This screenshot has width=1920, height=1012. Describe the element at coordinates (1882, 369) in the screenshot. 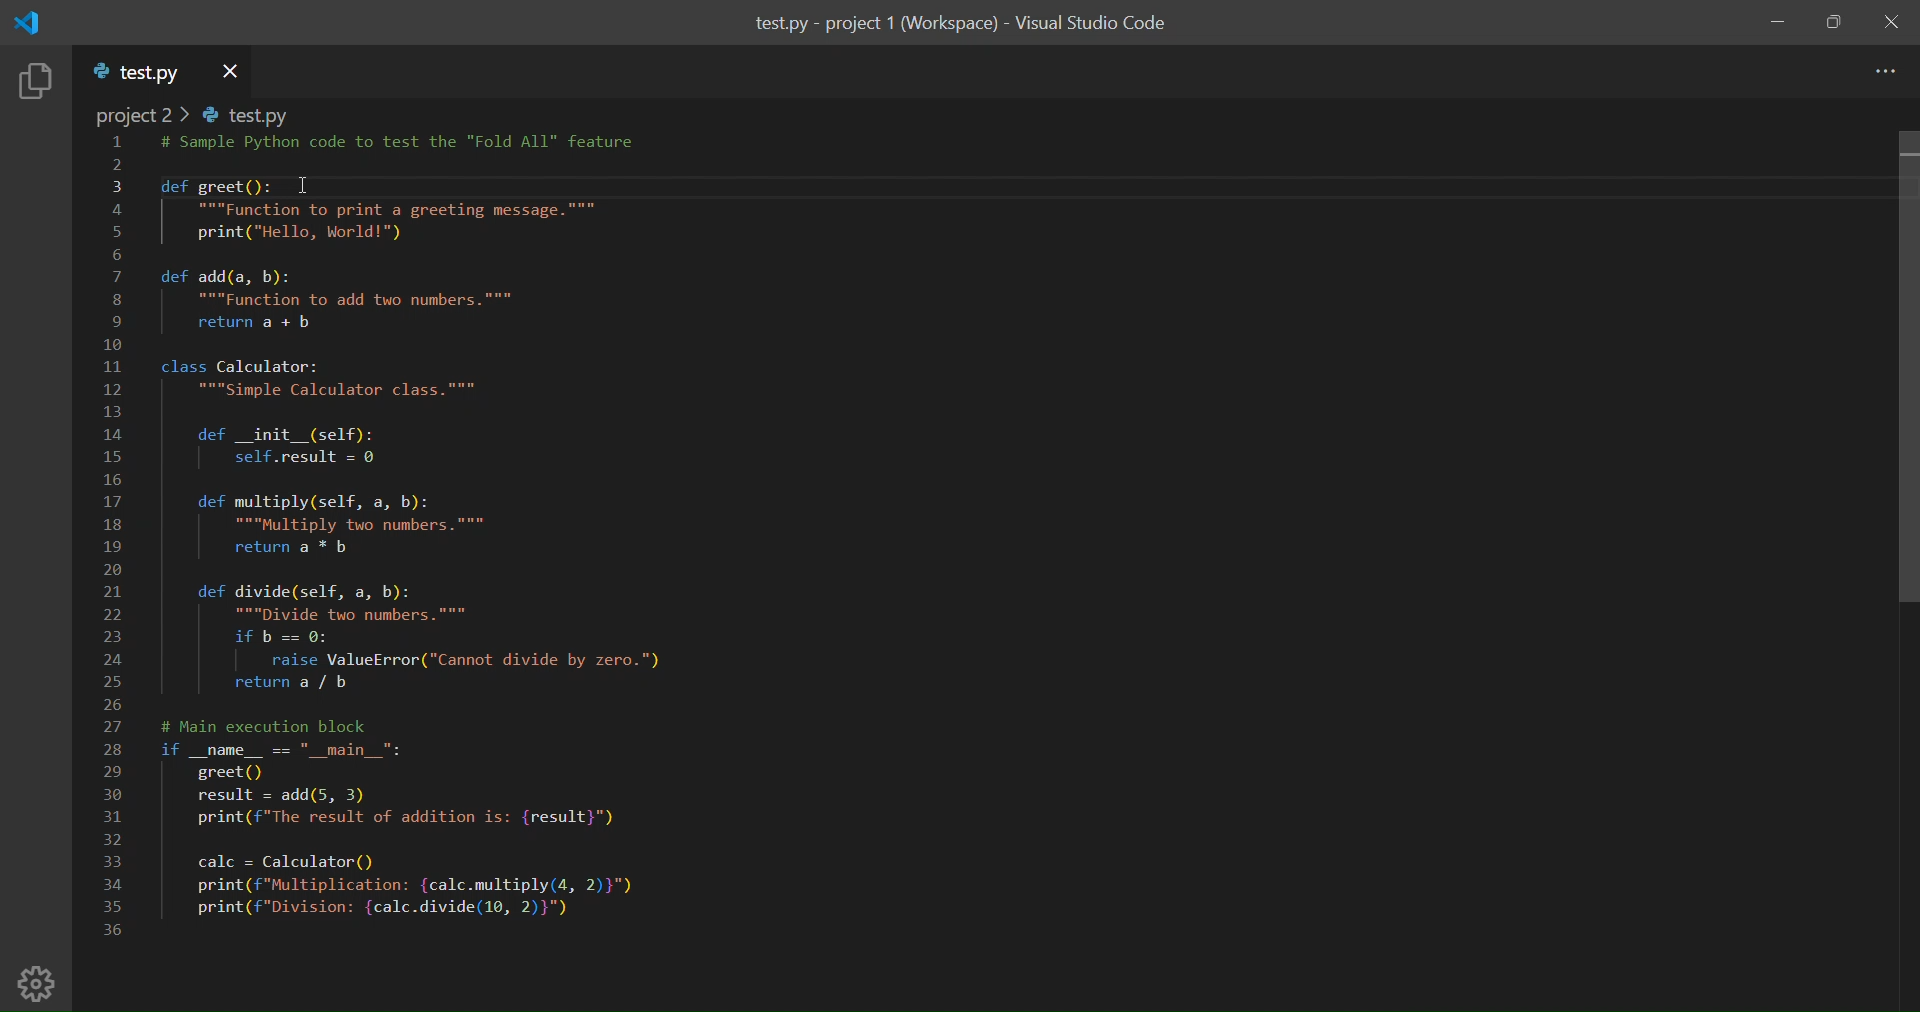

I see `scroll bar` at that location.